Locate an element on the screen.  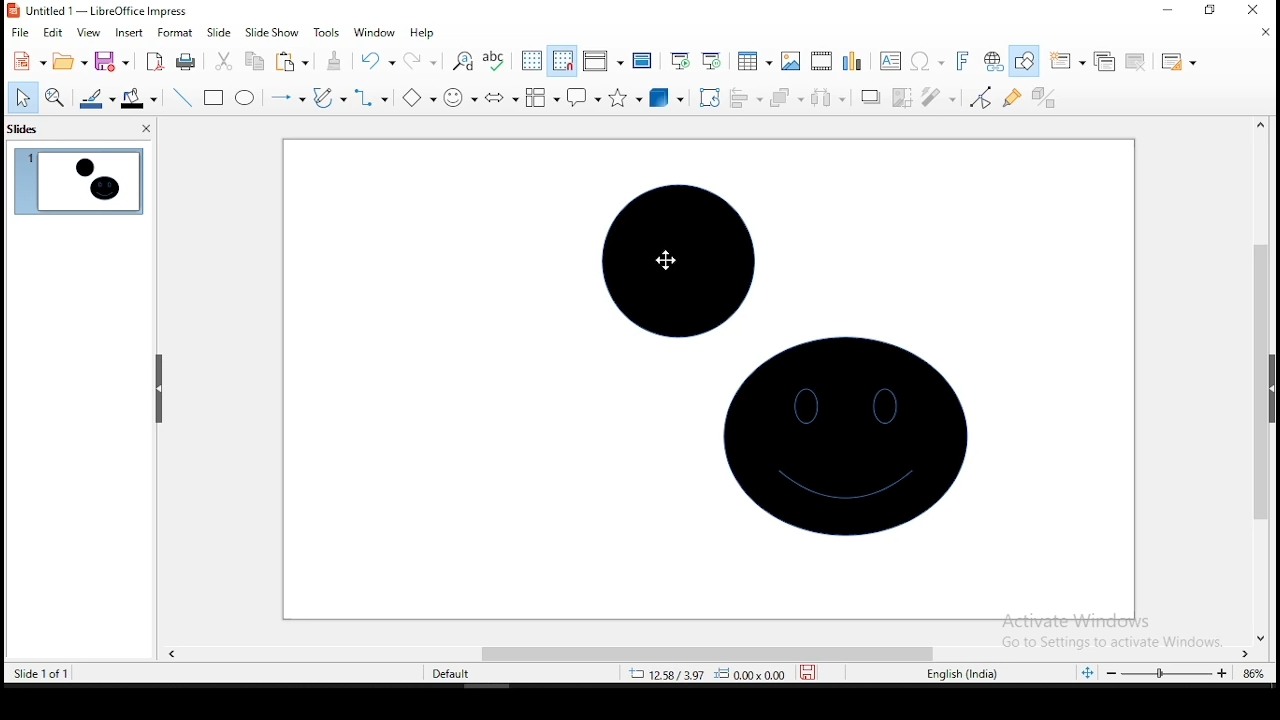
delete slide is located at coordinates (1133, 60).